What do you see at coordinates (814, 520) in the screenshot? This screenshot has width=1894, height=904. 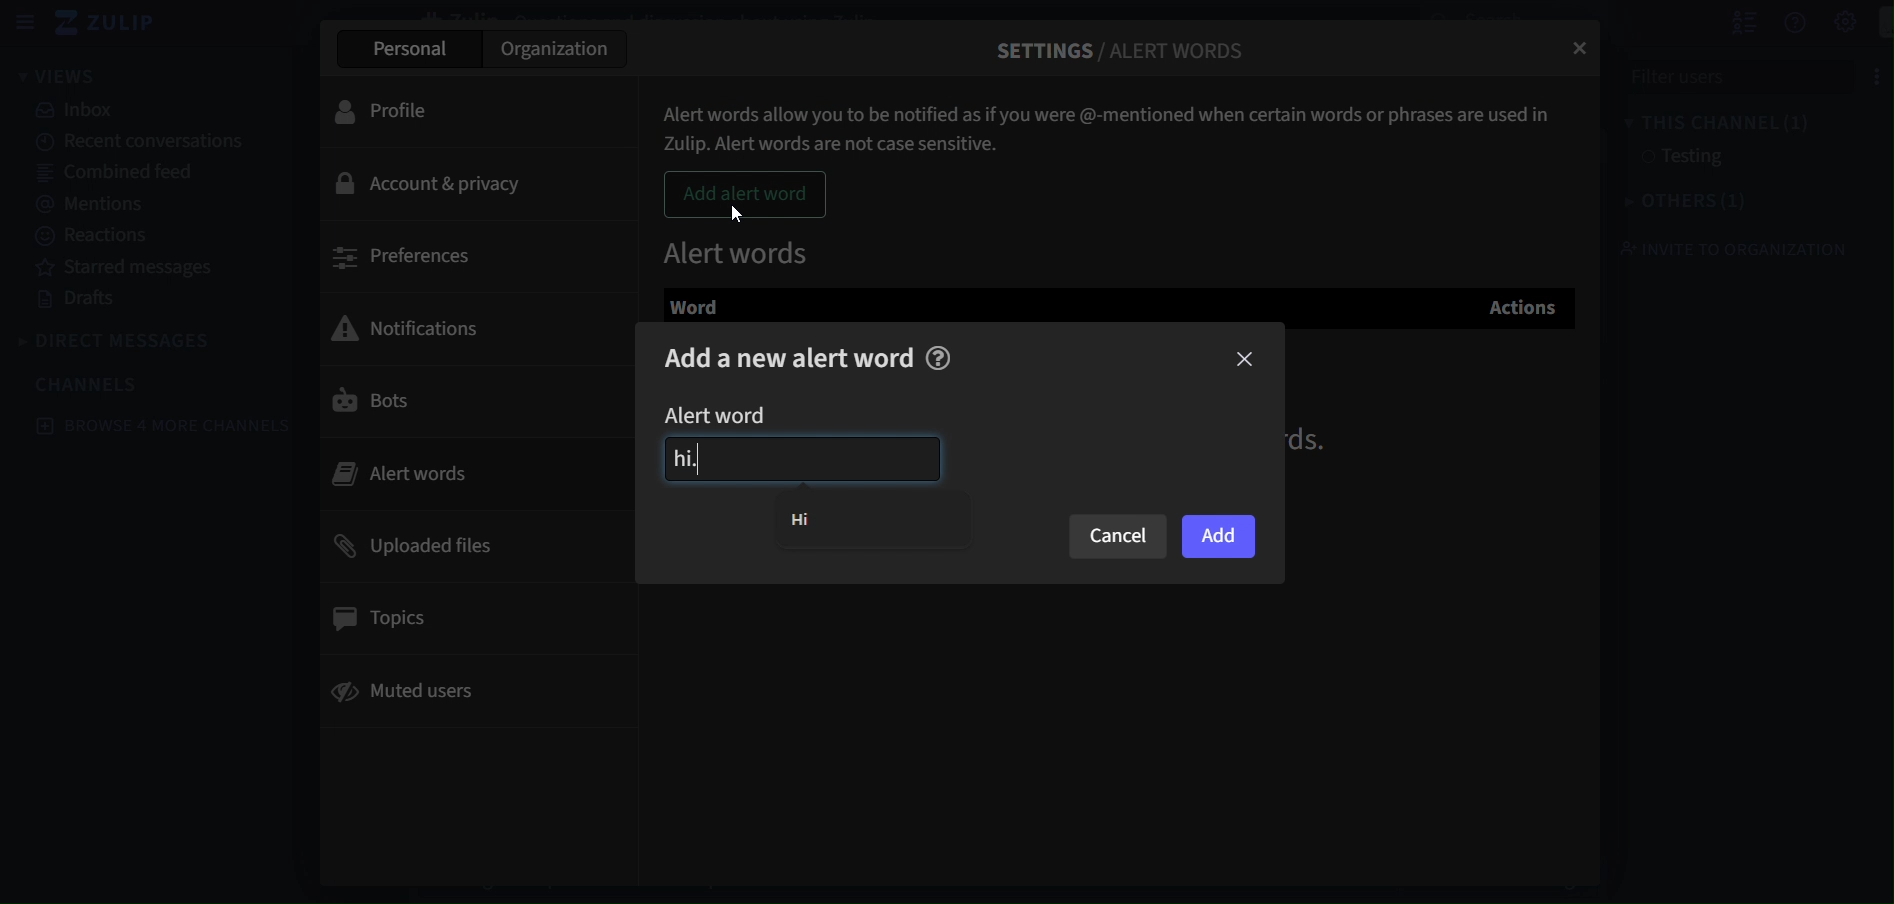 I see `hi` at bounding box center [814, 520].